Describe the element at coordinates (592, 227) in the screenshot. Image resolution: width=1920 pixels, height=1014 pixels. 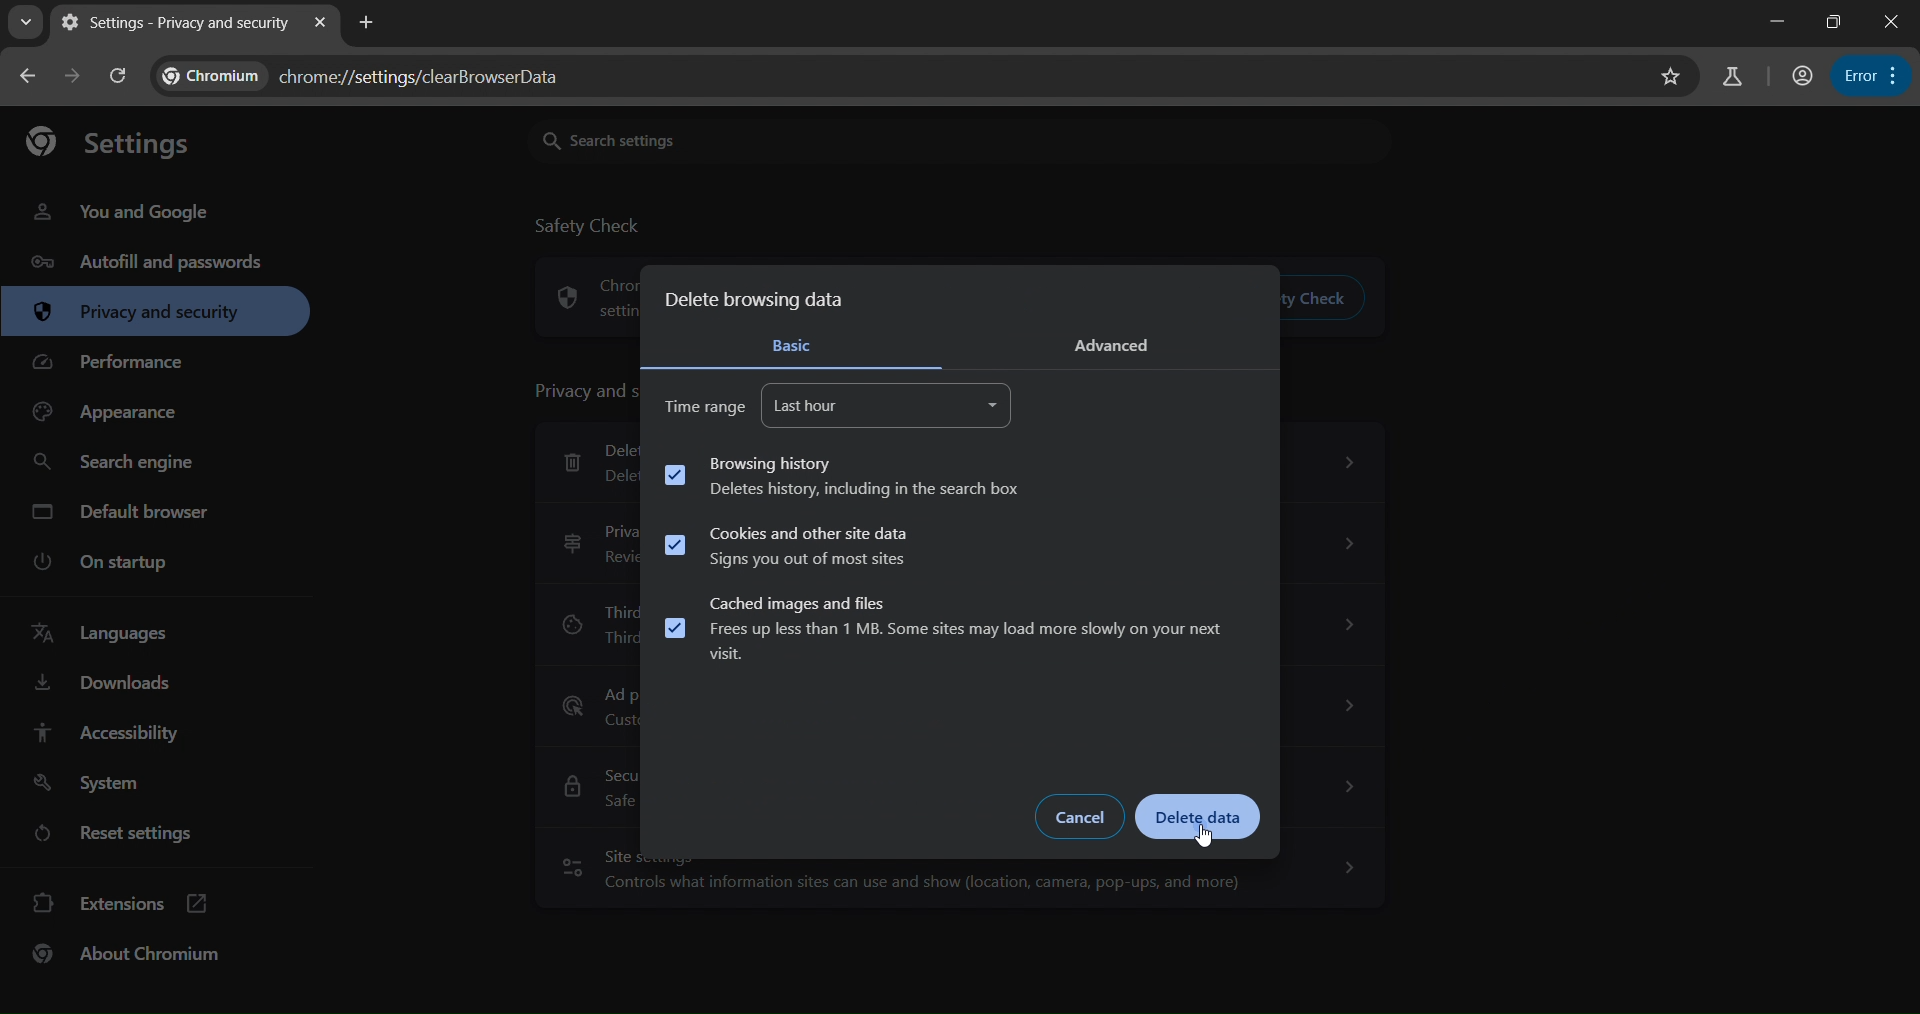
I see `safety check` at that location.